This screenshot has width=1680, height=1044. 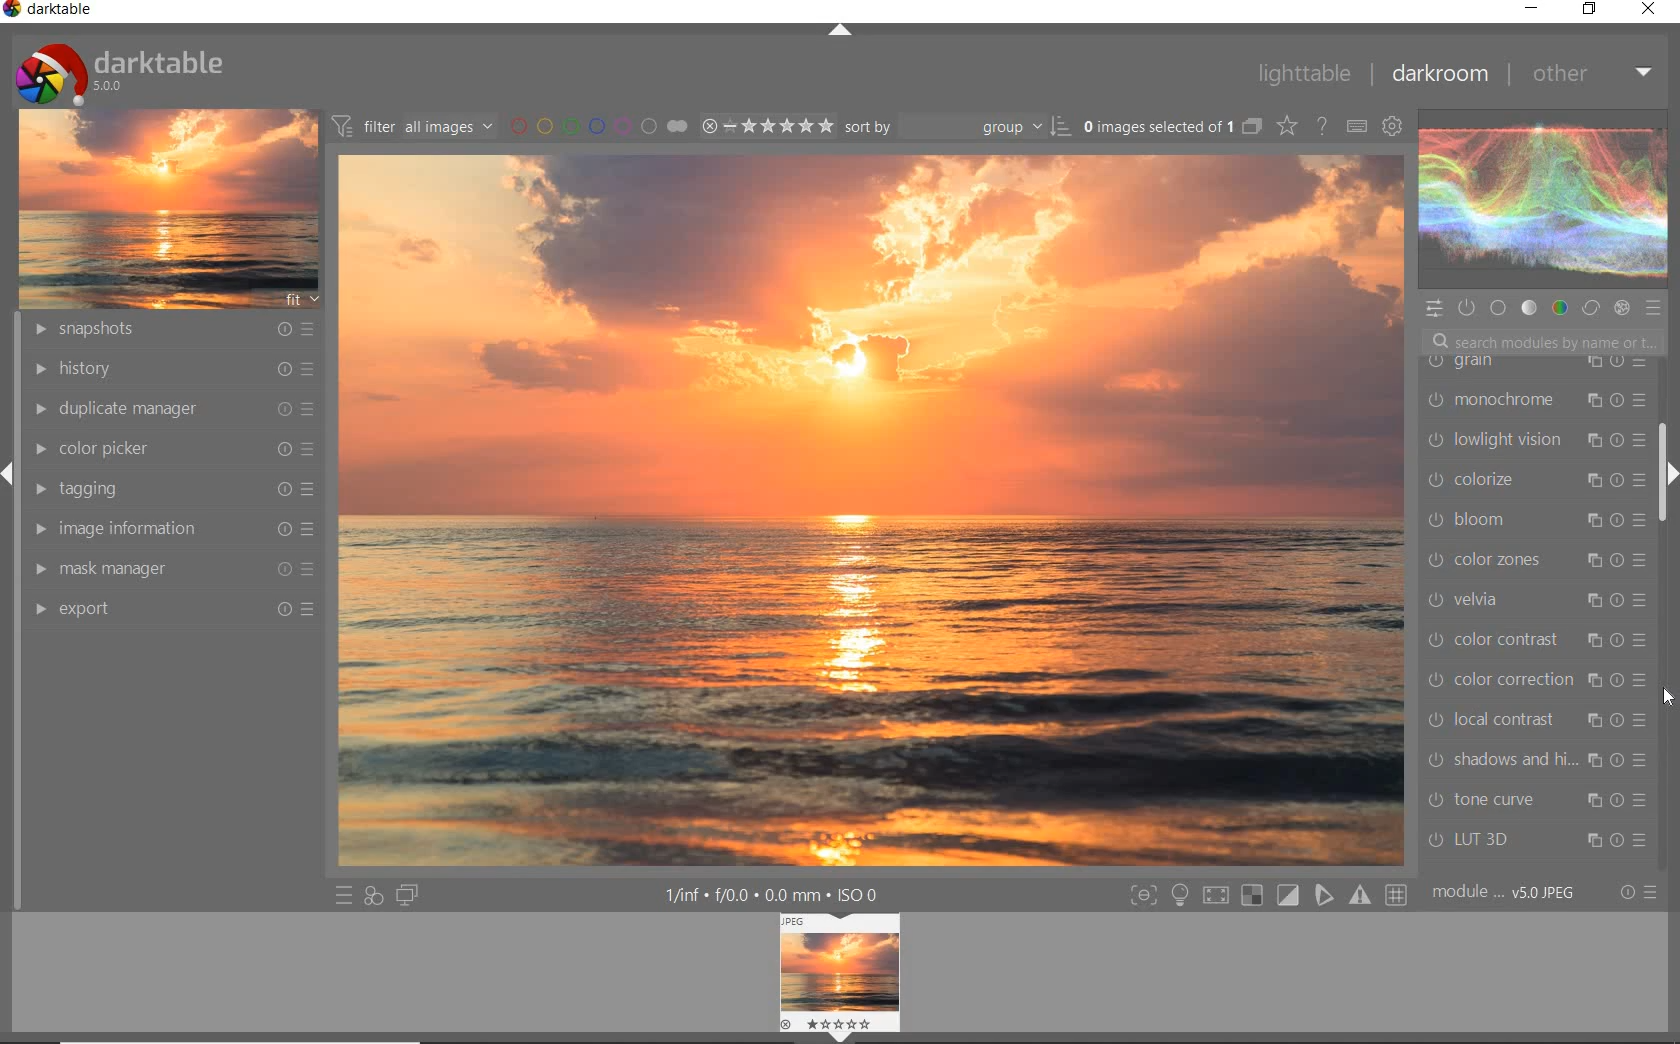 What do you see at coordinates (872, 509) in the screenshot?
I see `SELECTED IMAGE` at bounding box center [872, 509].